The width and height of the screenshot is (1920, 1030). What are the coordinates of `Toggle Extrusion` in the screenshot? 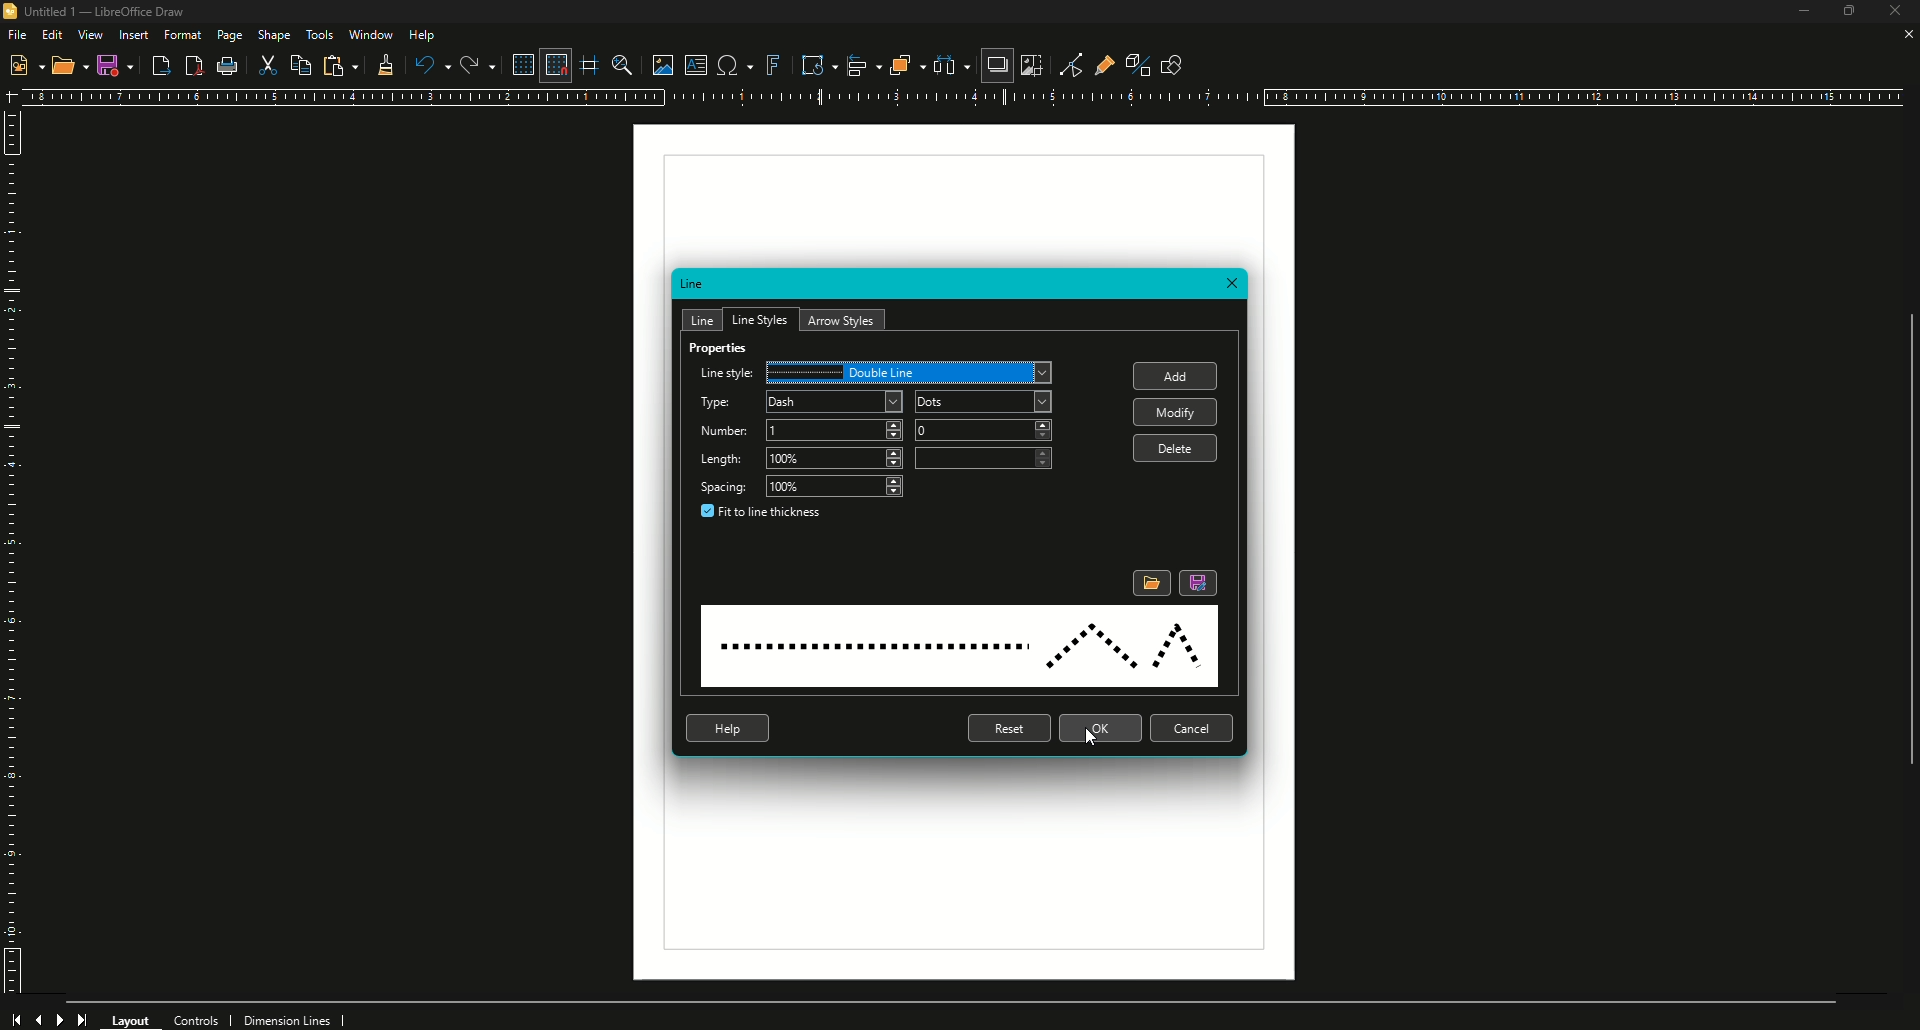 It's located at (1130, 62).